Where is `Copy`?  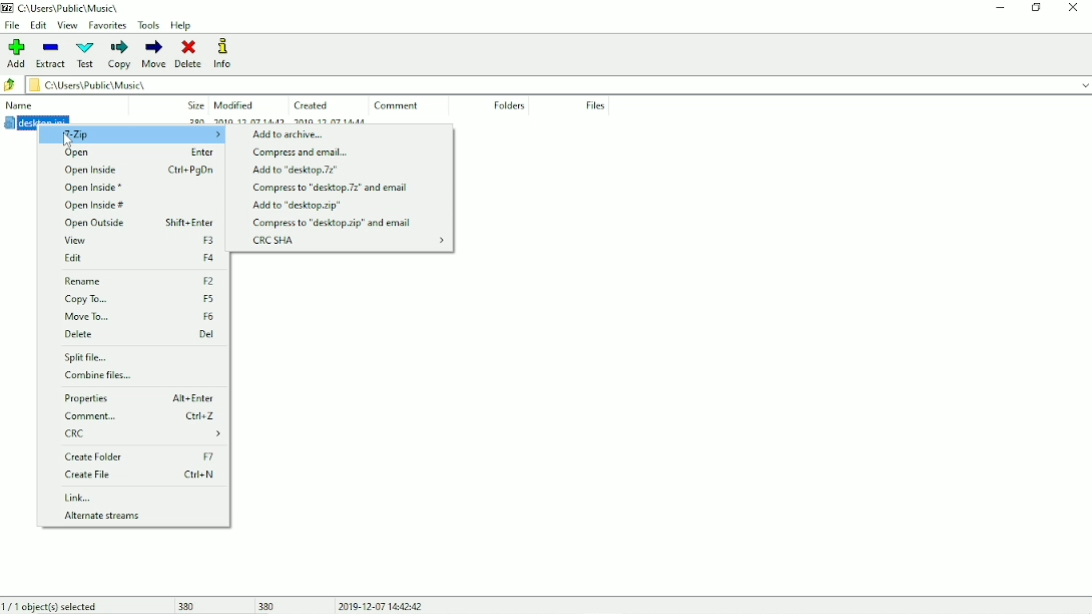
Copy is located at coordinates (119, 55).